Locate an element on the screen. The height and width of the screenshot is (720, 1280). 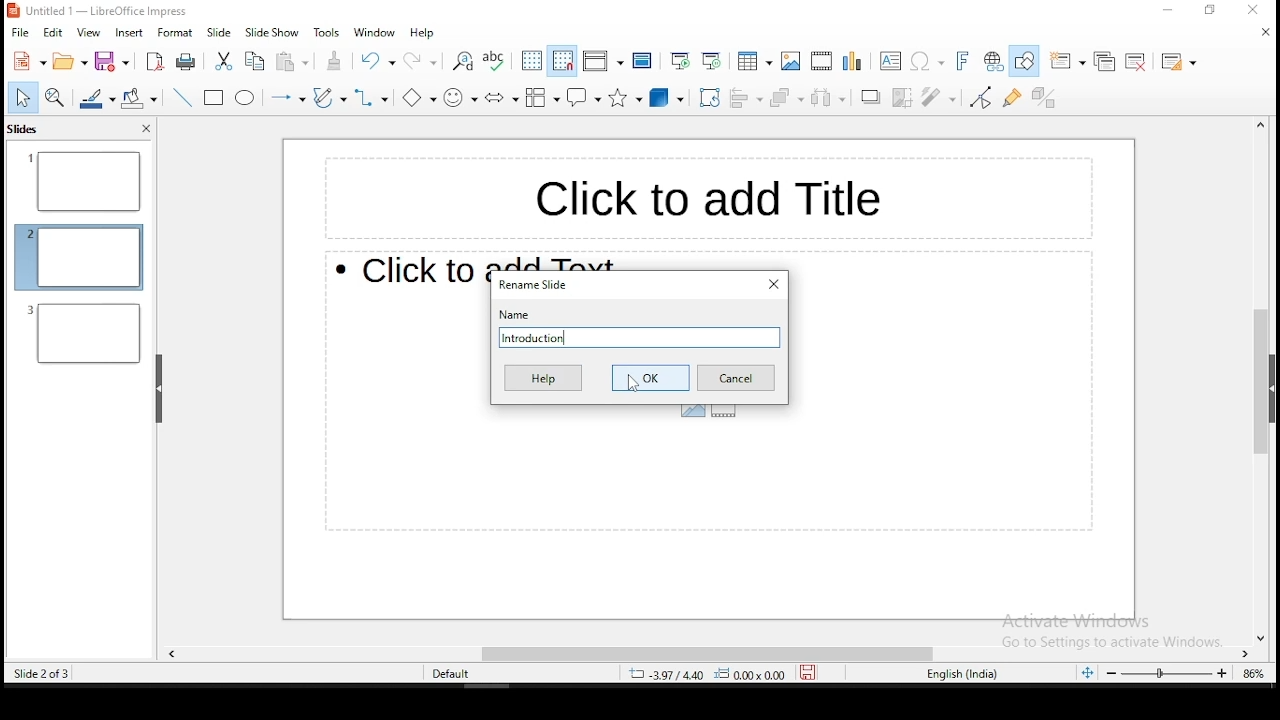
close window is located at coordinates (1259, 10).